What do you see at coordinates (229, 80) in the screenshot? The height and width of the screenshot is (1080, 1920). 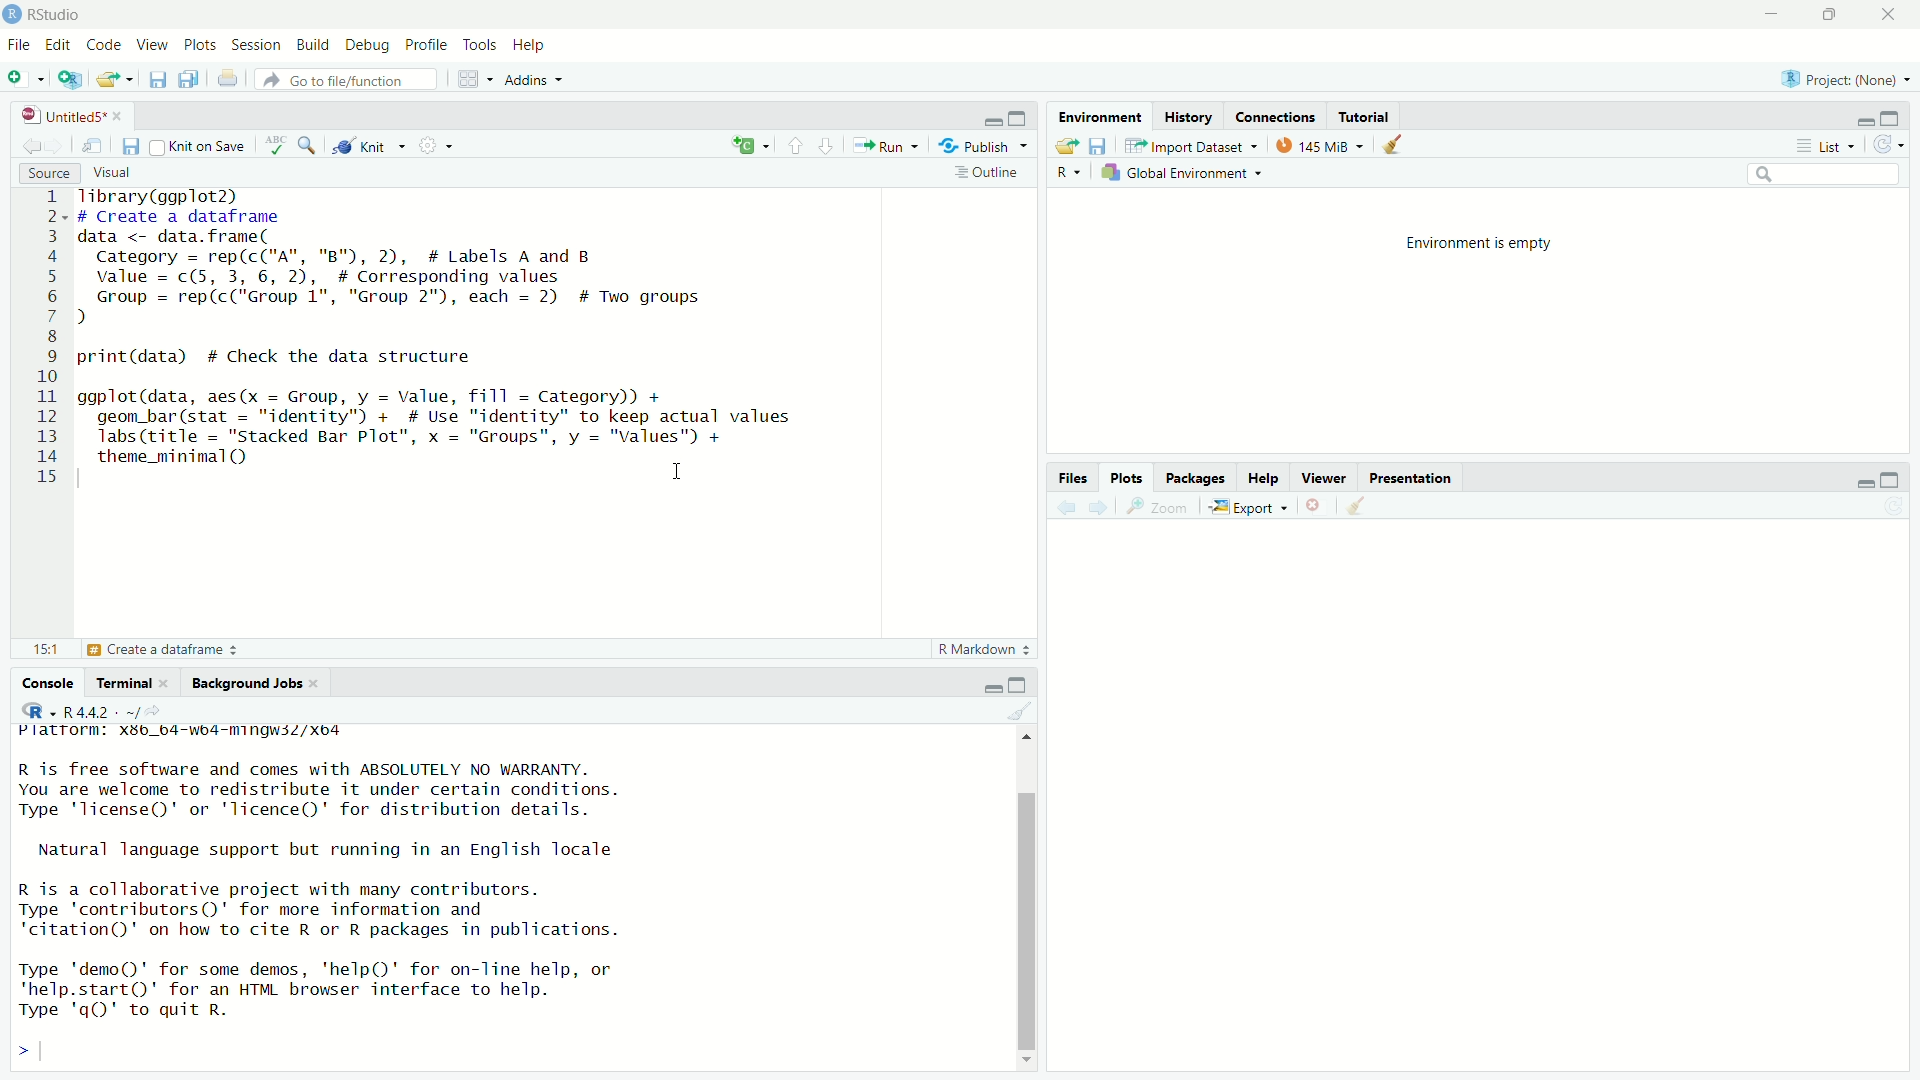 I see `Print the current file` at bounding box center [229, 80].